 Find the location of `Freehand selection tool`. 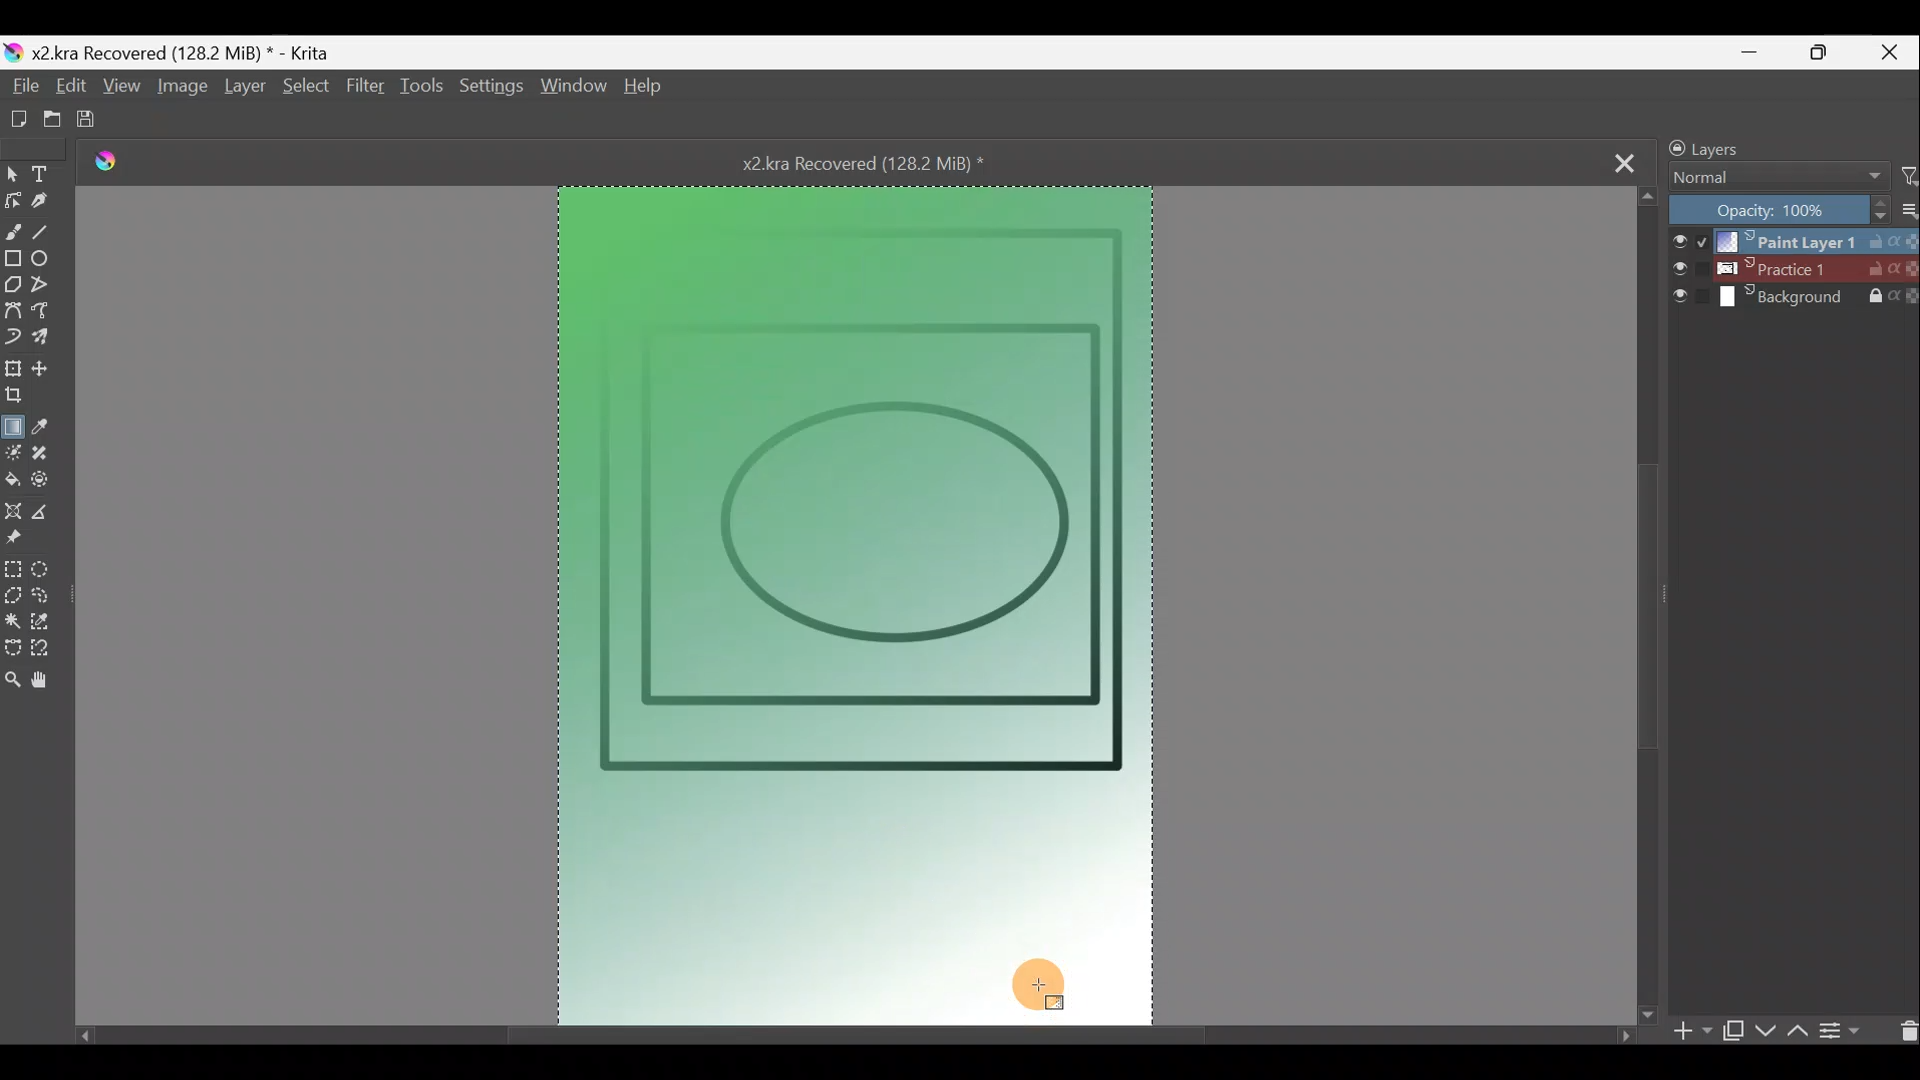

Freehand selection tool is located at coordinates (50, 599).